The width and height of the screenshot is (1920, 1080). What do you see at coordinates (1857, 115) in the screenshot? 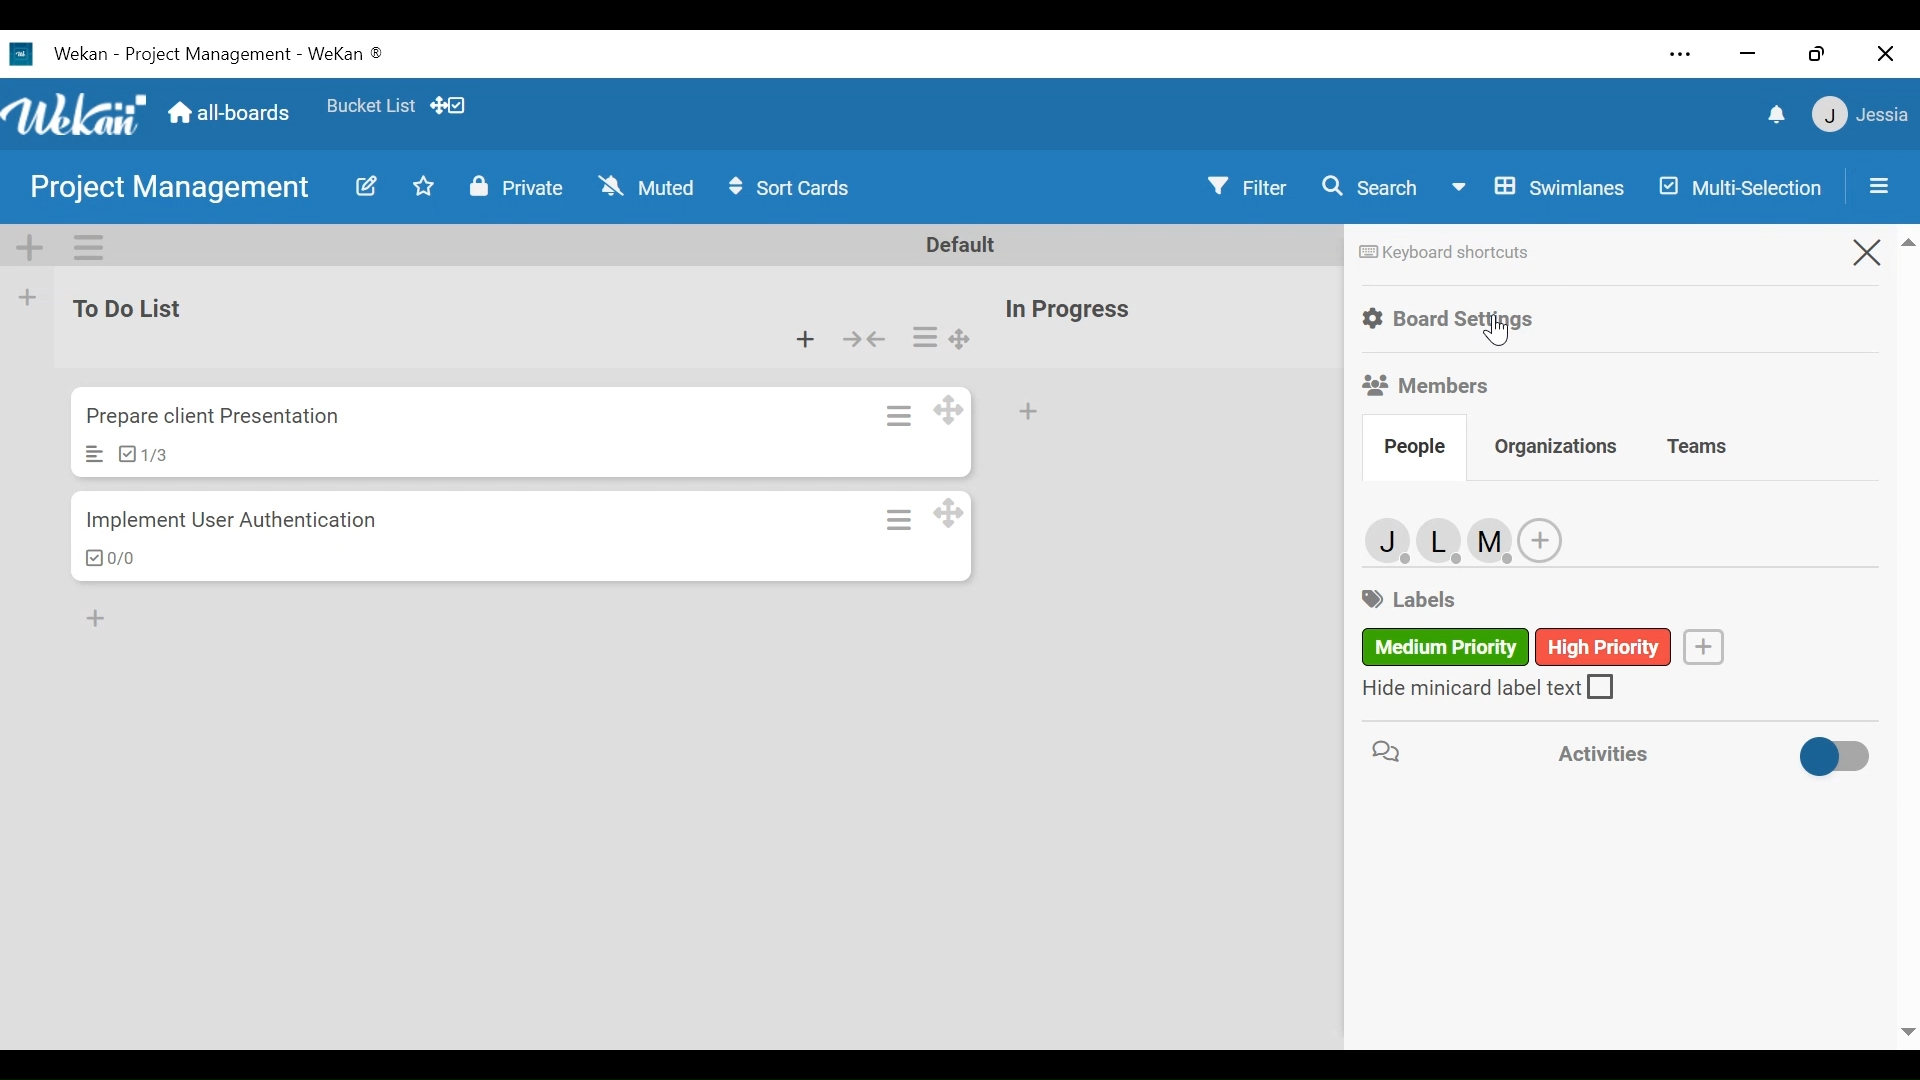
I see `member` at bounding box center [1857, 115].